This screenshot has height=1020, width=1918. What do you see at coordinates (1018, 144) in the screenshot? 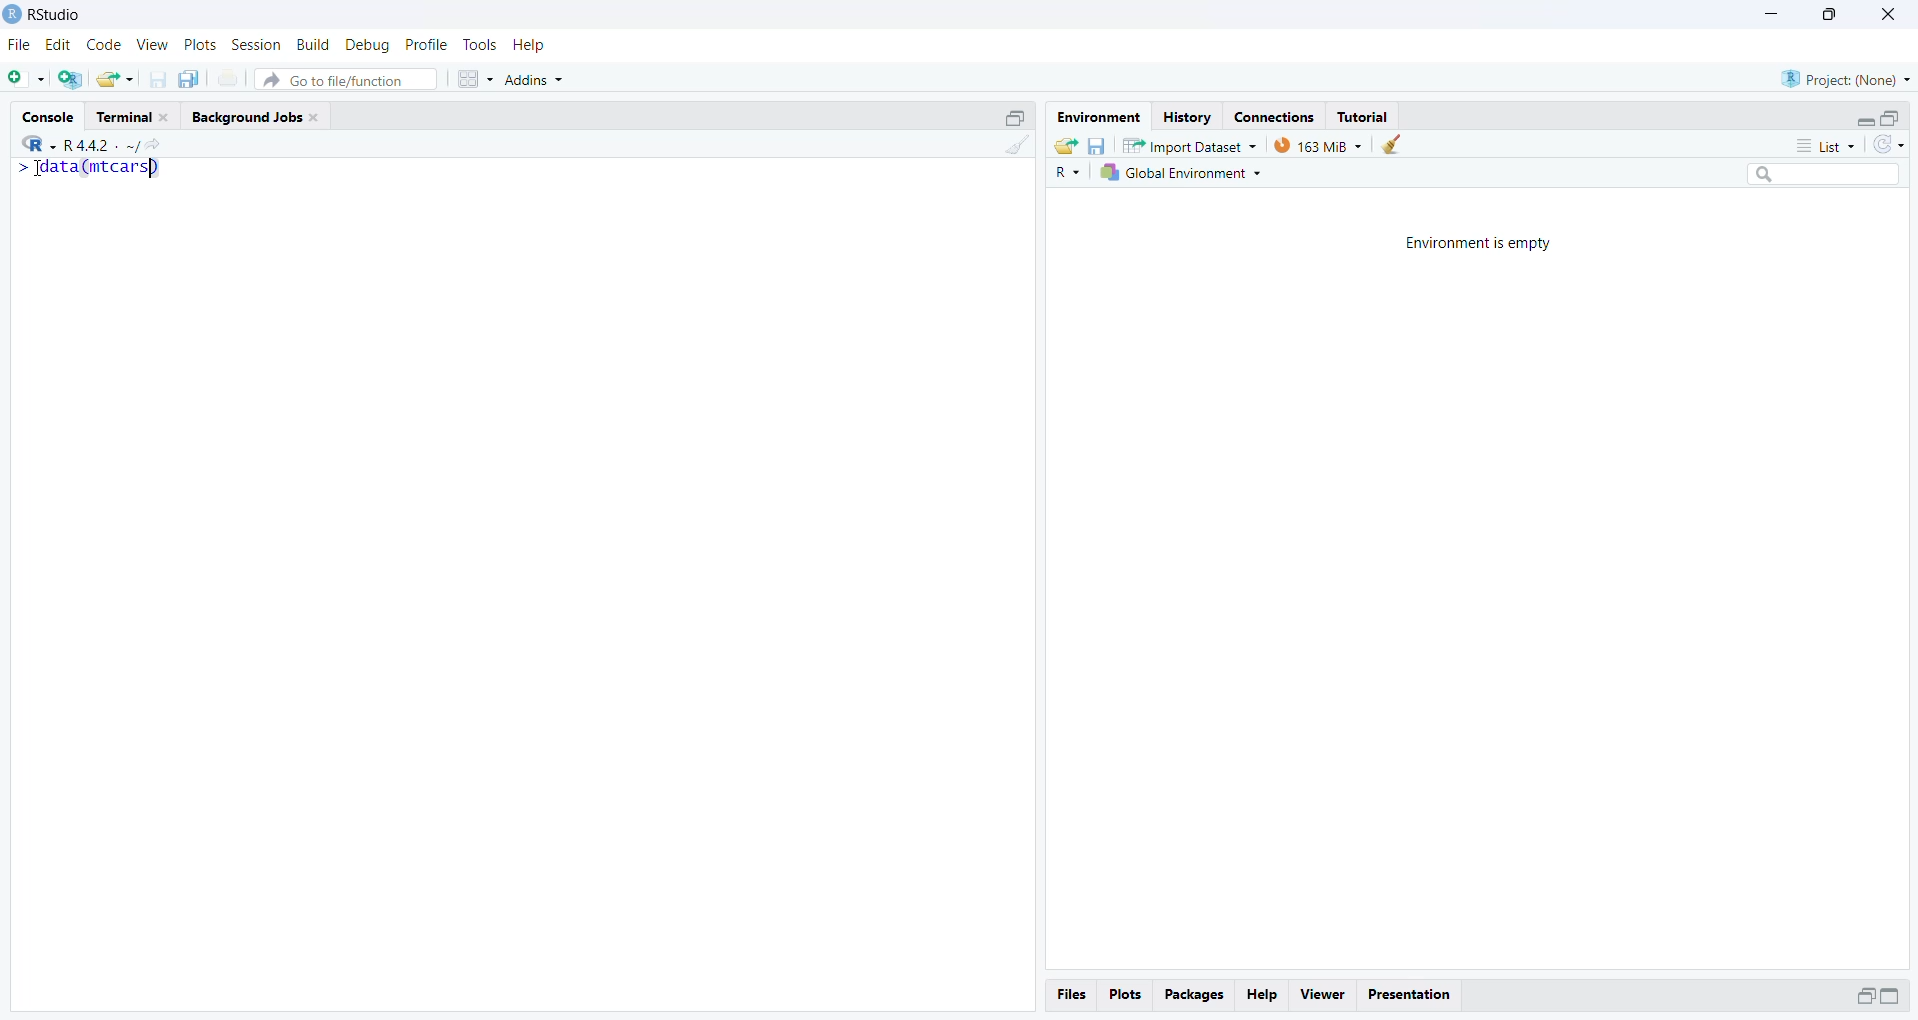
I see `clean` at bounding box center [1018, 144].